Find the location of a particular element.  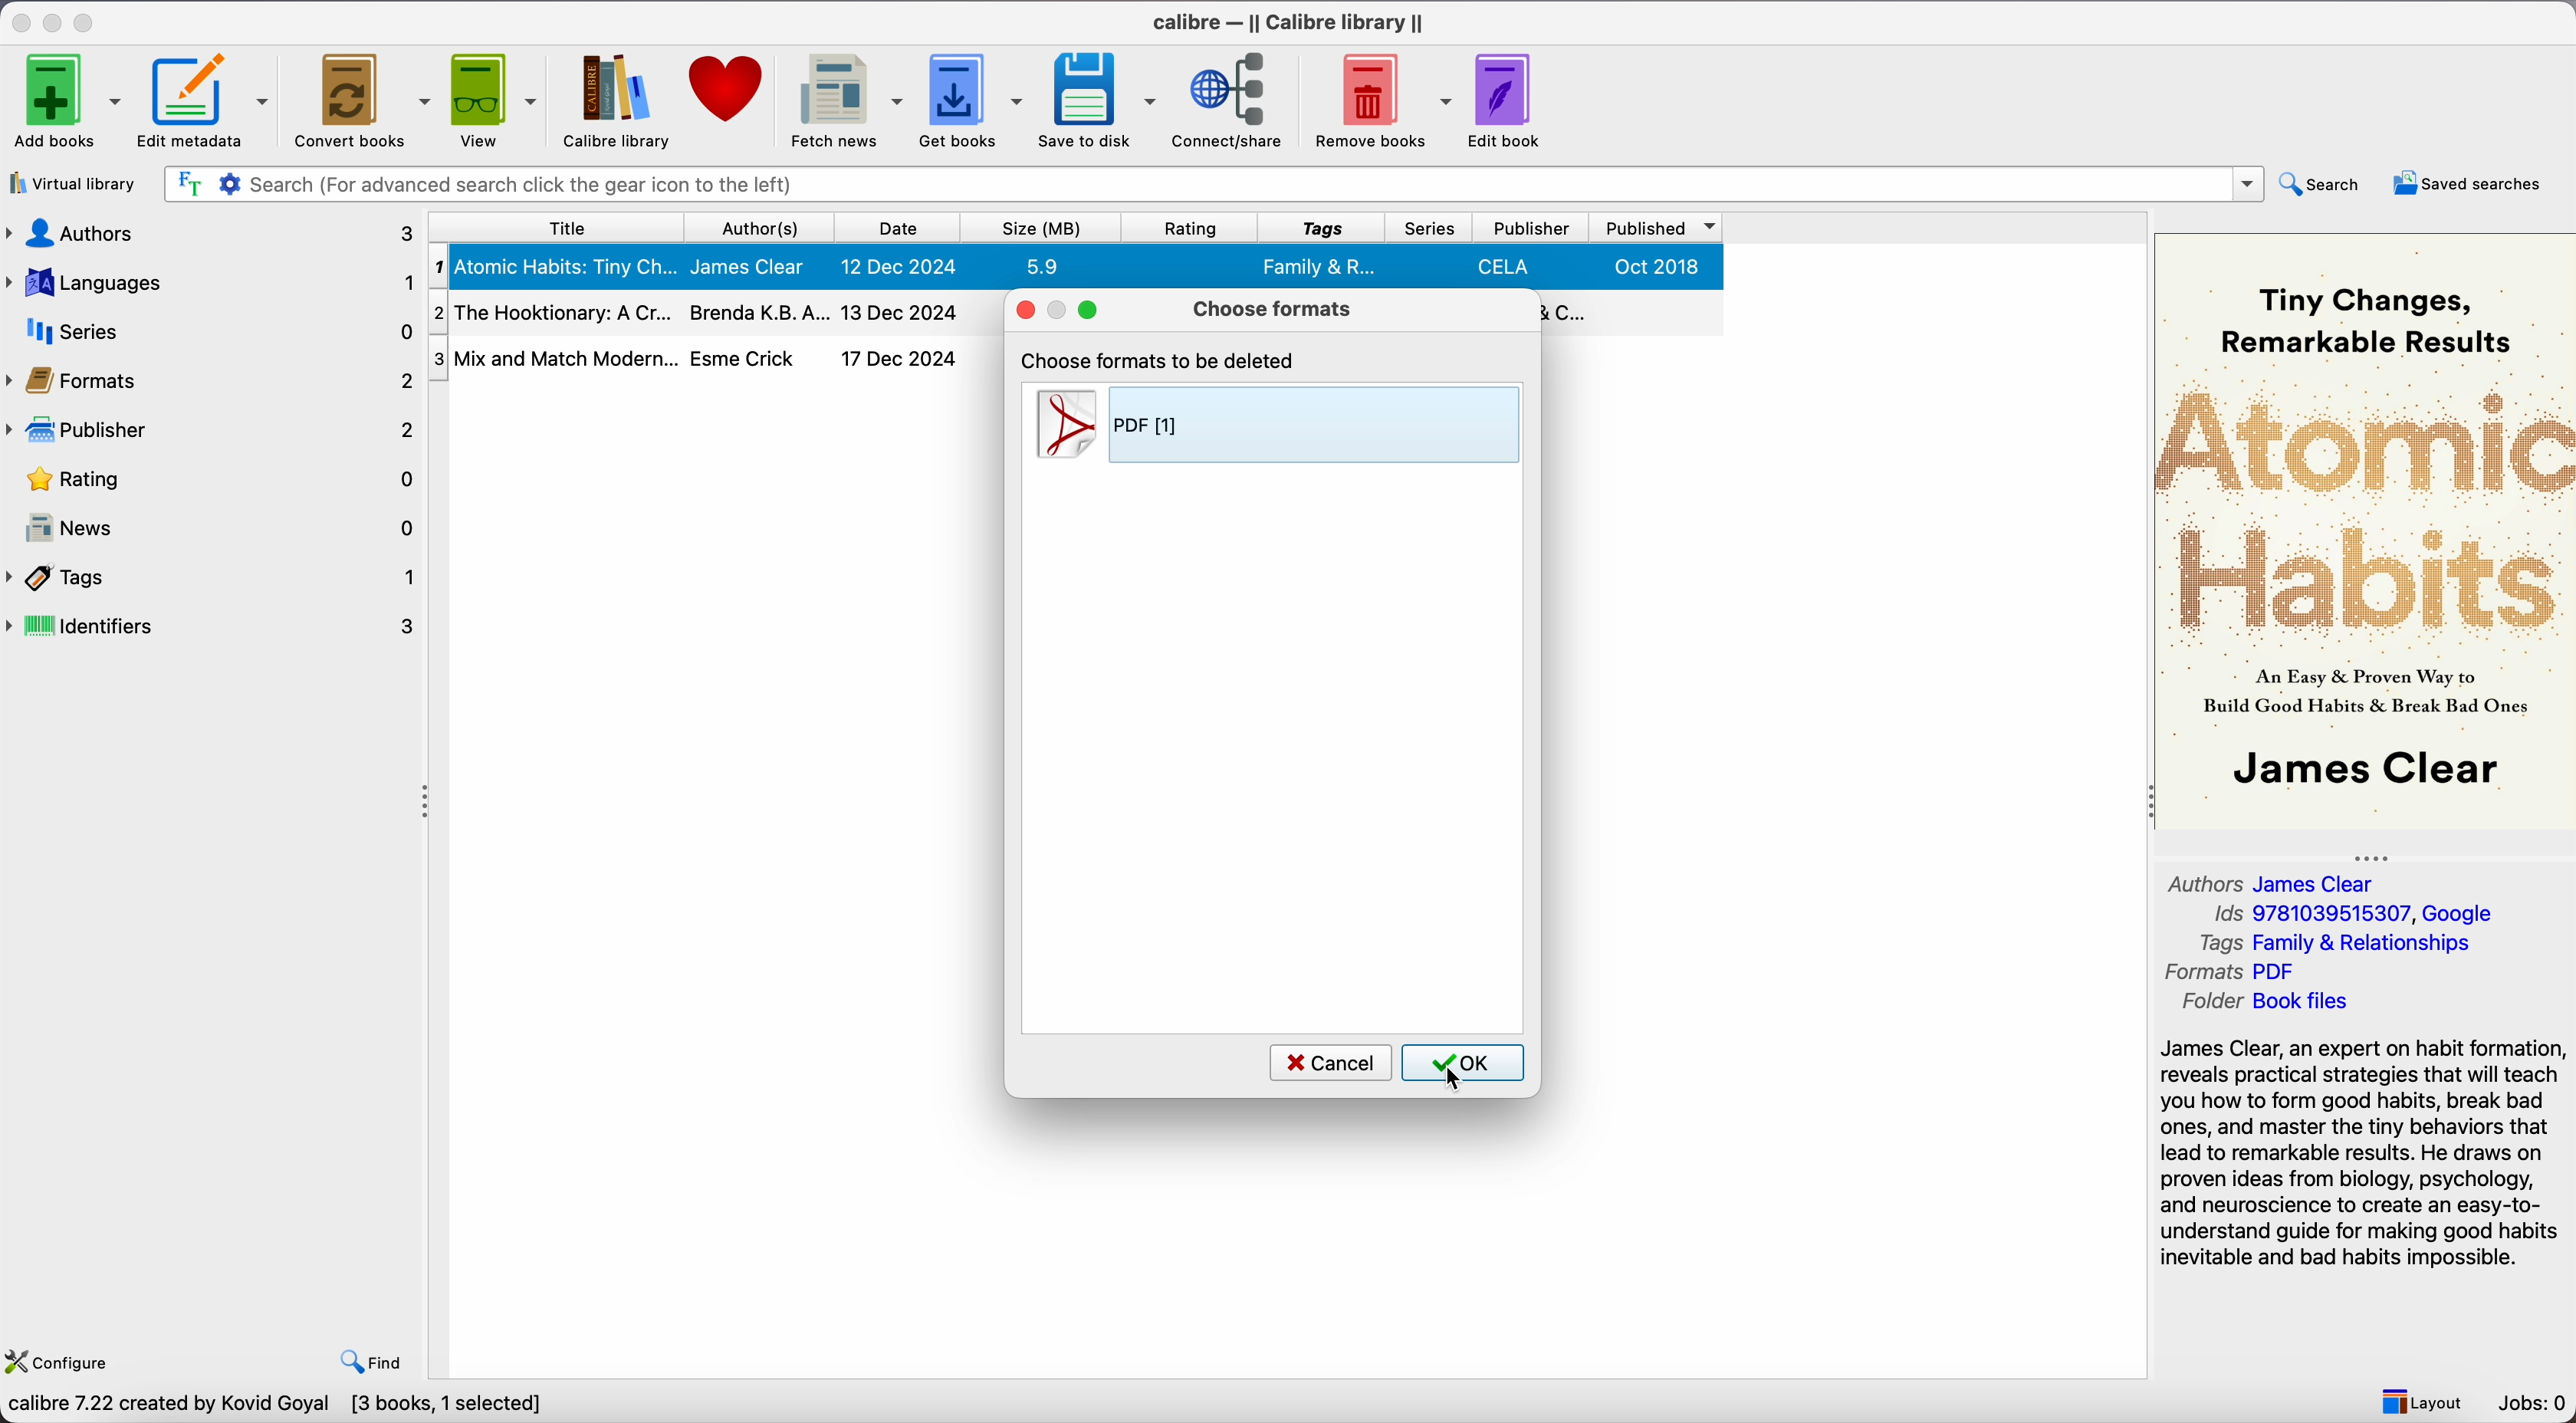

Jobs: 0 is located at coordinates (2533, 1403).